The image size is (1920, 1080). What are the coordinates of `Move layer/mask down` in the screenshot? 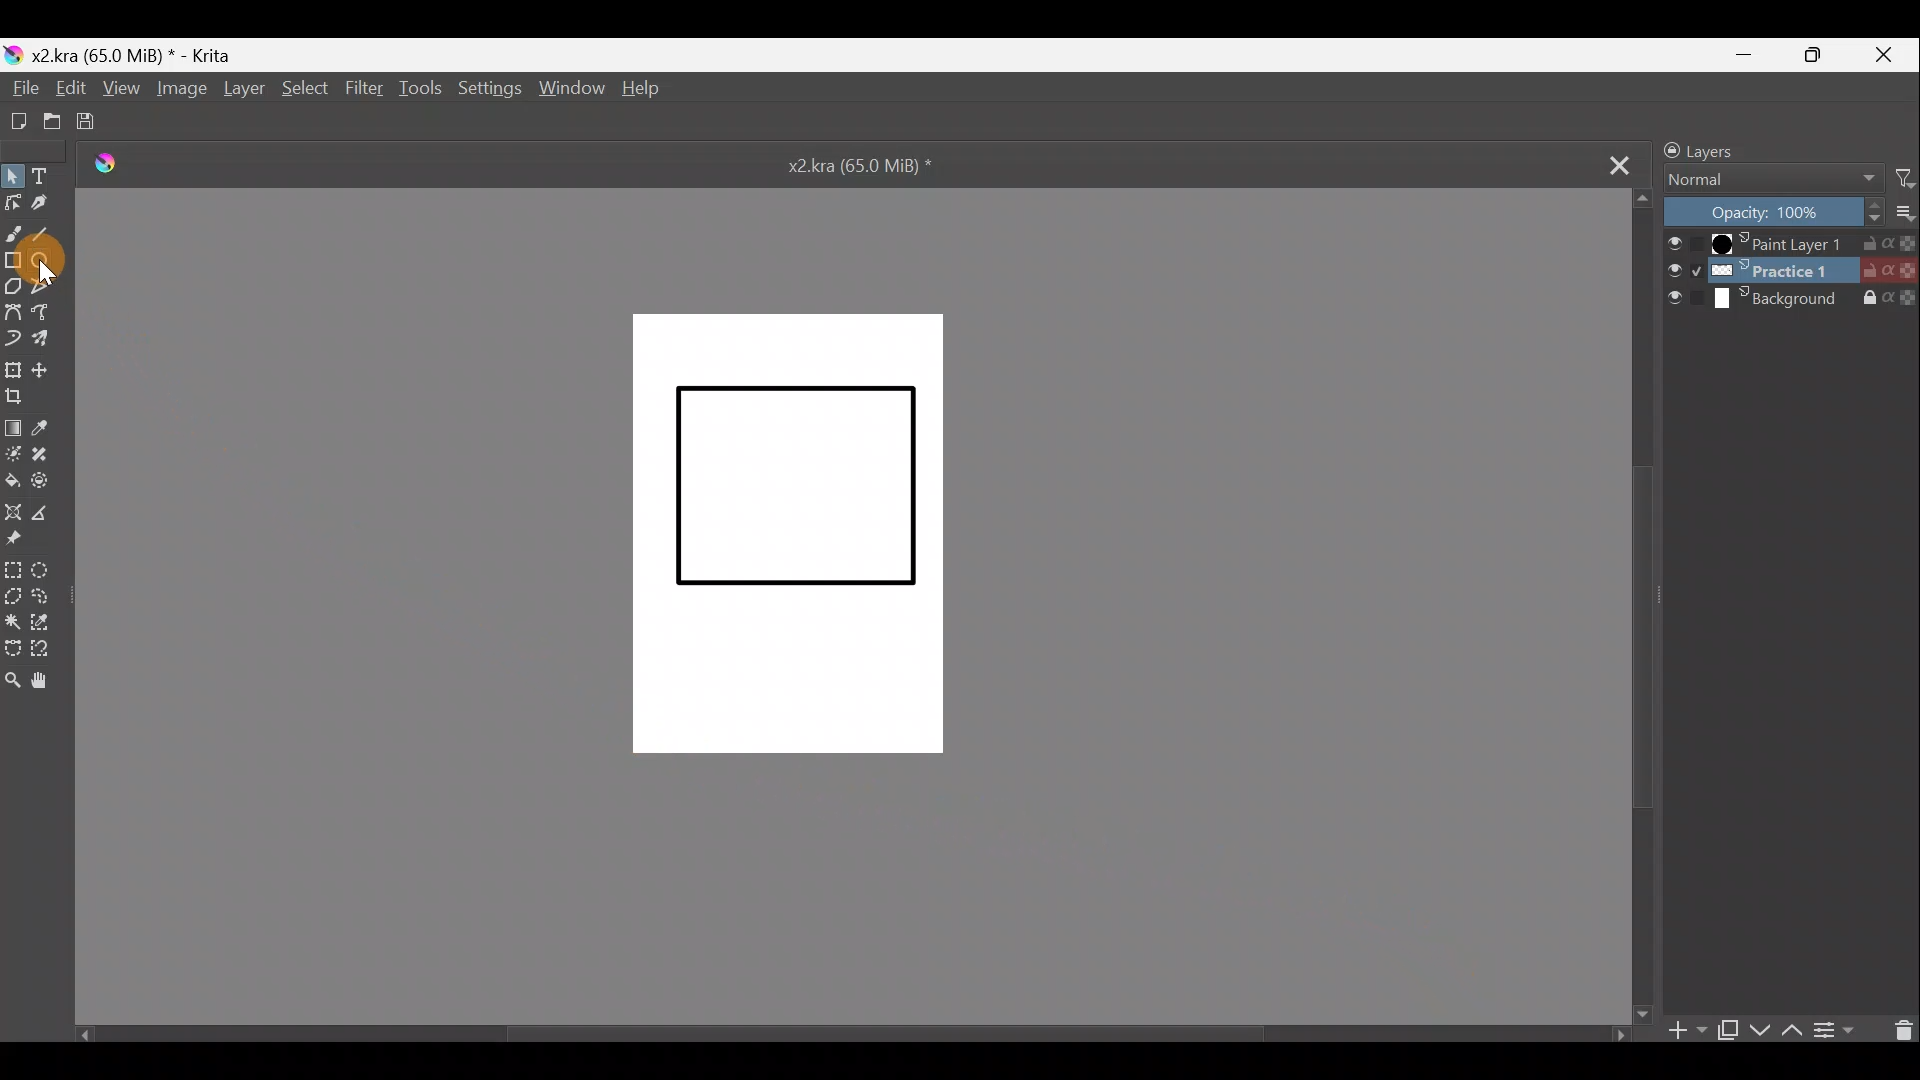 It's located at (1760, 1023).